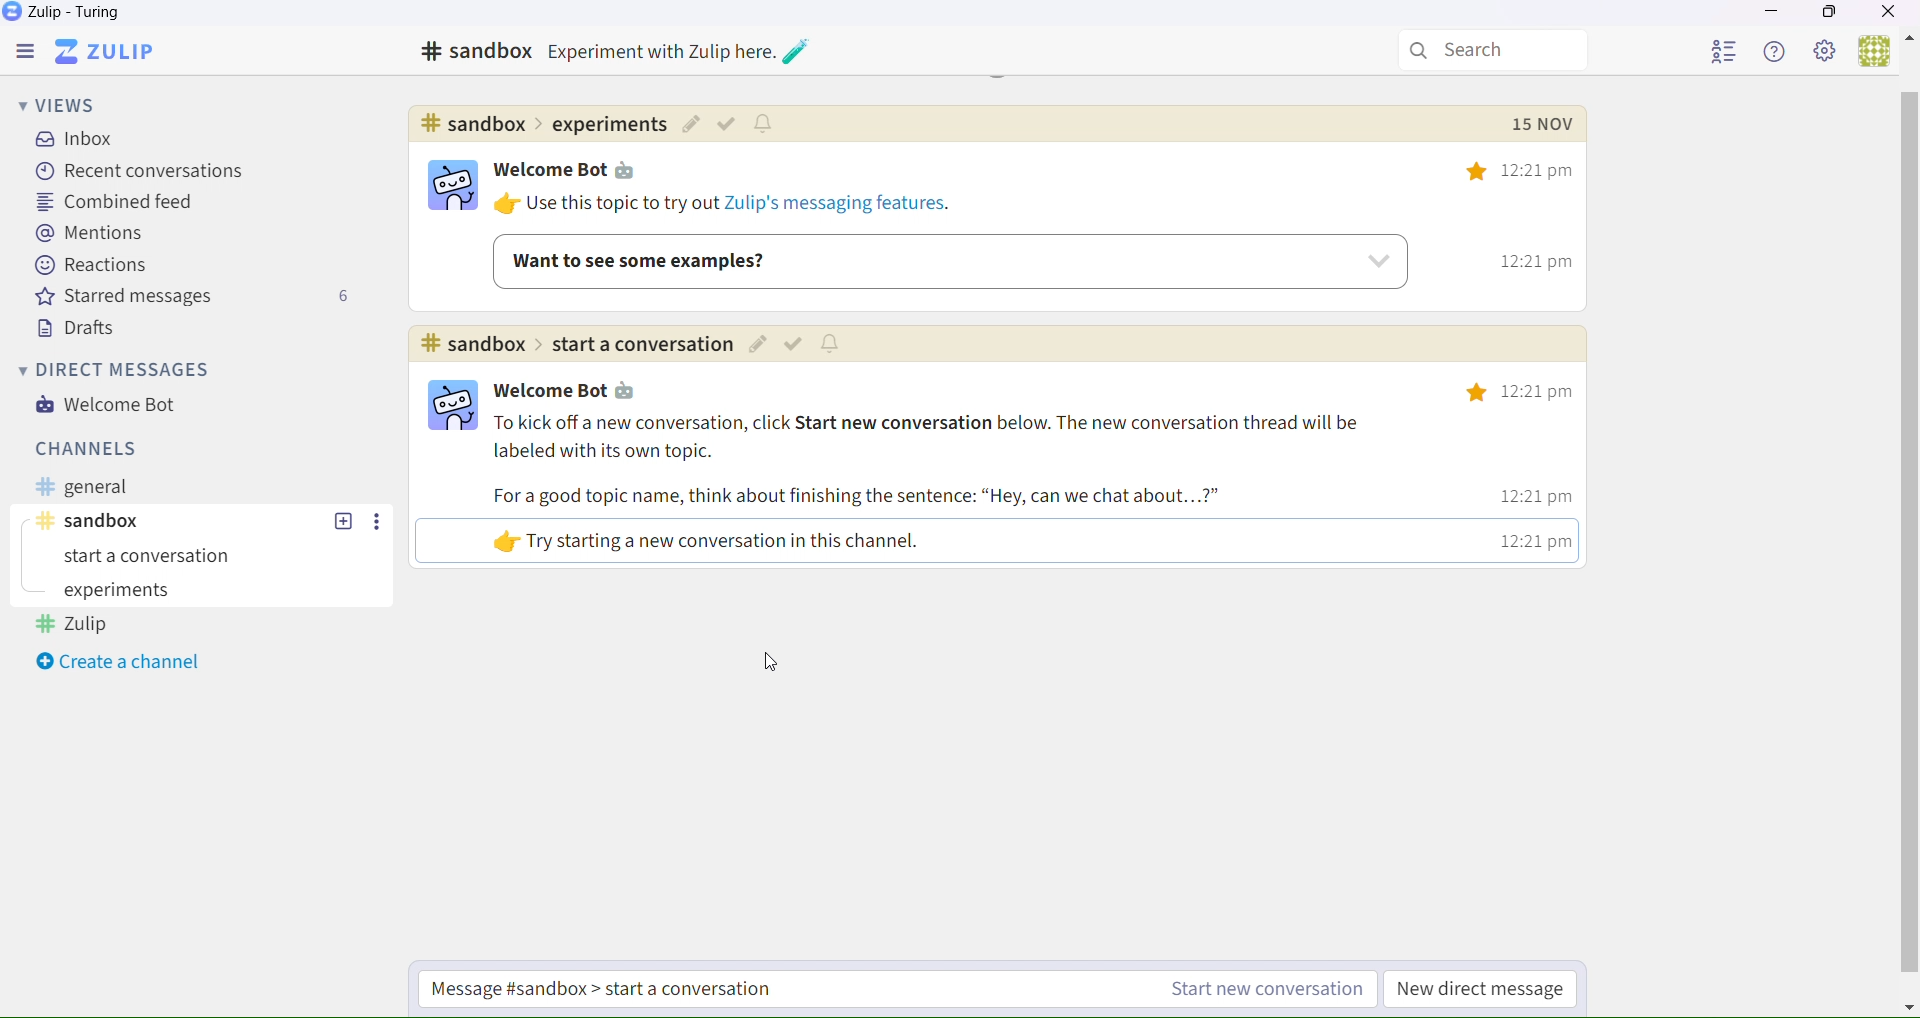 This screenshot has width=1920, height=1018. I want to click on For a good topic name, think about finishing the sentence: “Hey, can we chat about...?”, so click(900, 500).